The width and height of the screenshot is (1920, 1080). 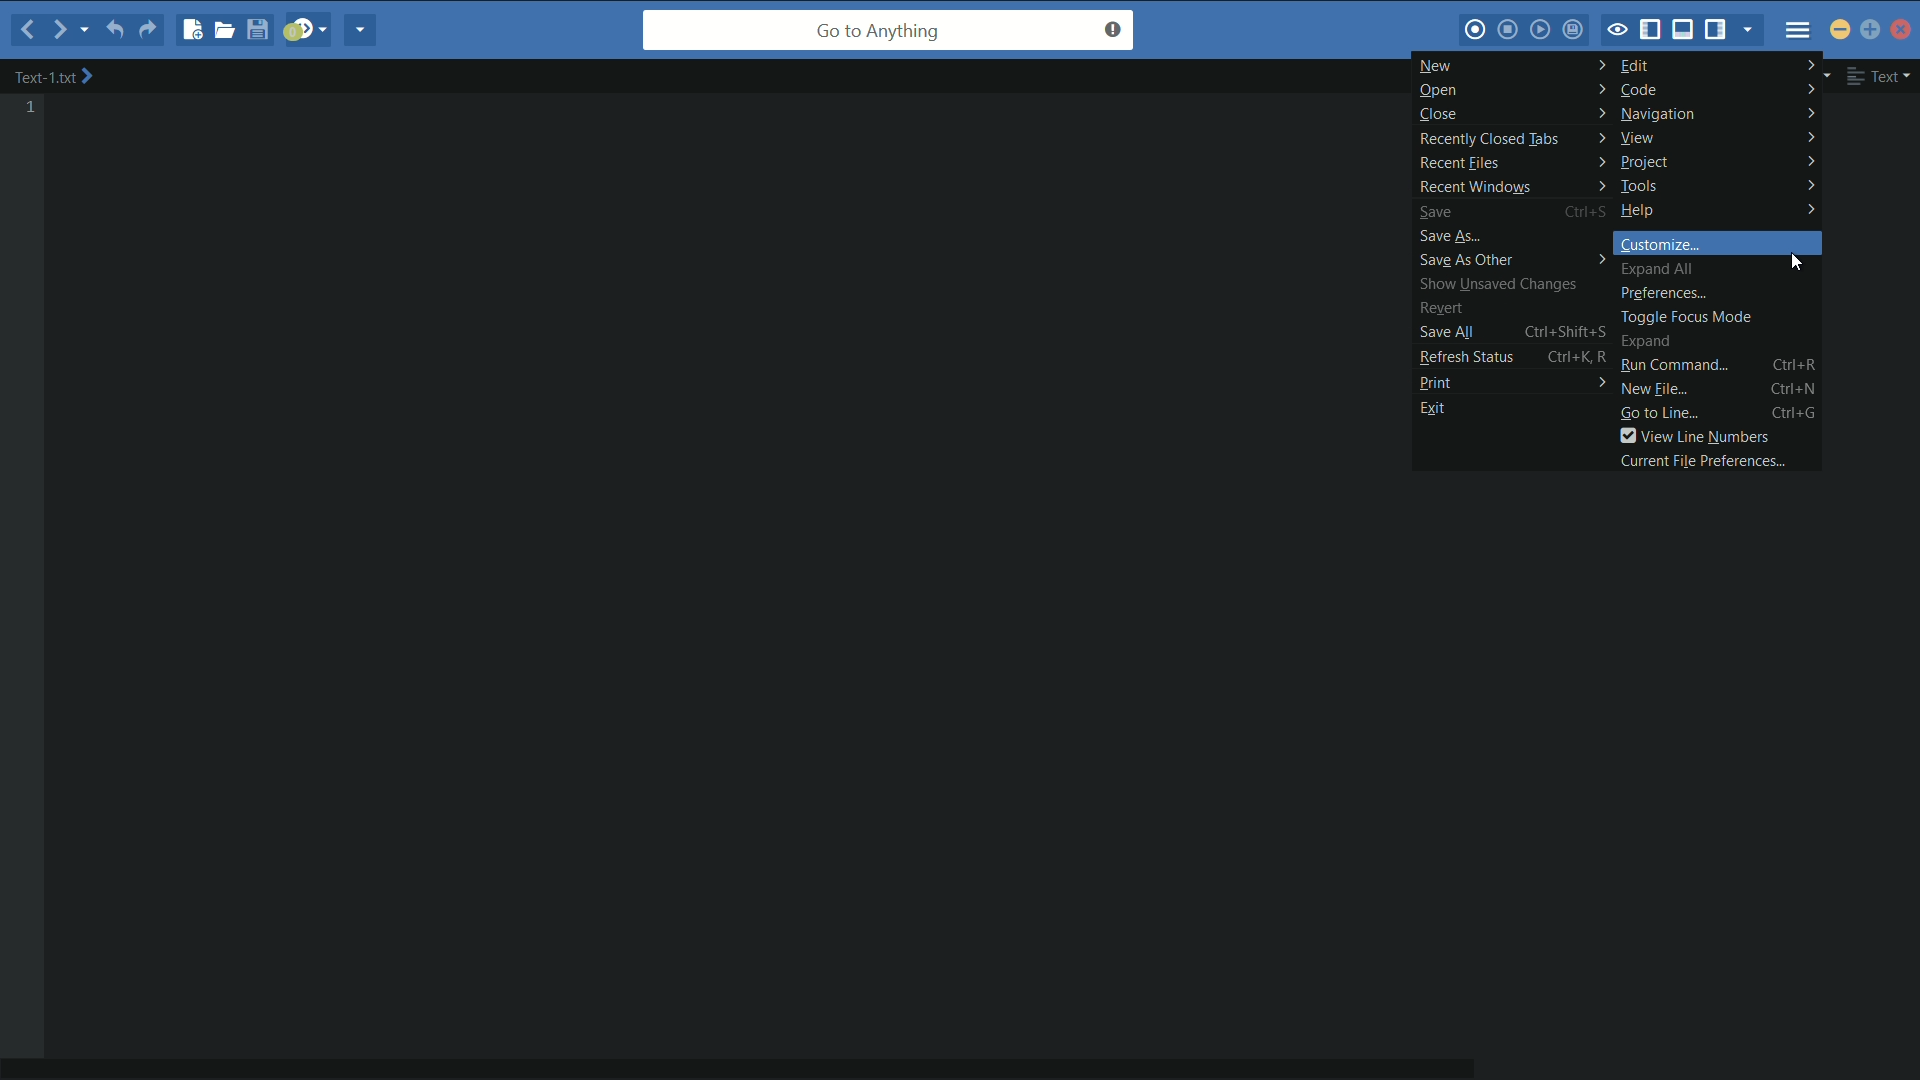 I want to click on view, so click(x=1716, y=139).